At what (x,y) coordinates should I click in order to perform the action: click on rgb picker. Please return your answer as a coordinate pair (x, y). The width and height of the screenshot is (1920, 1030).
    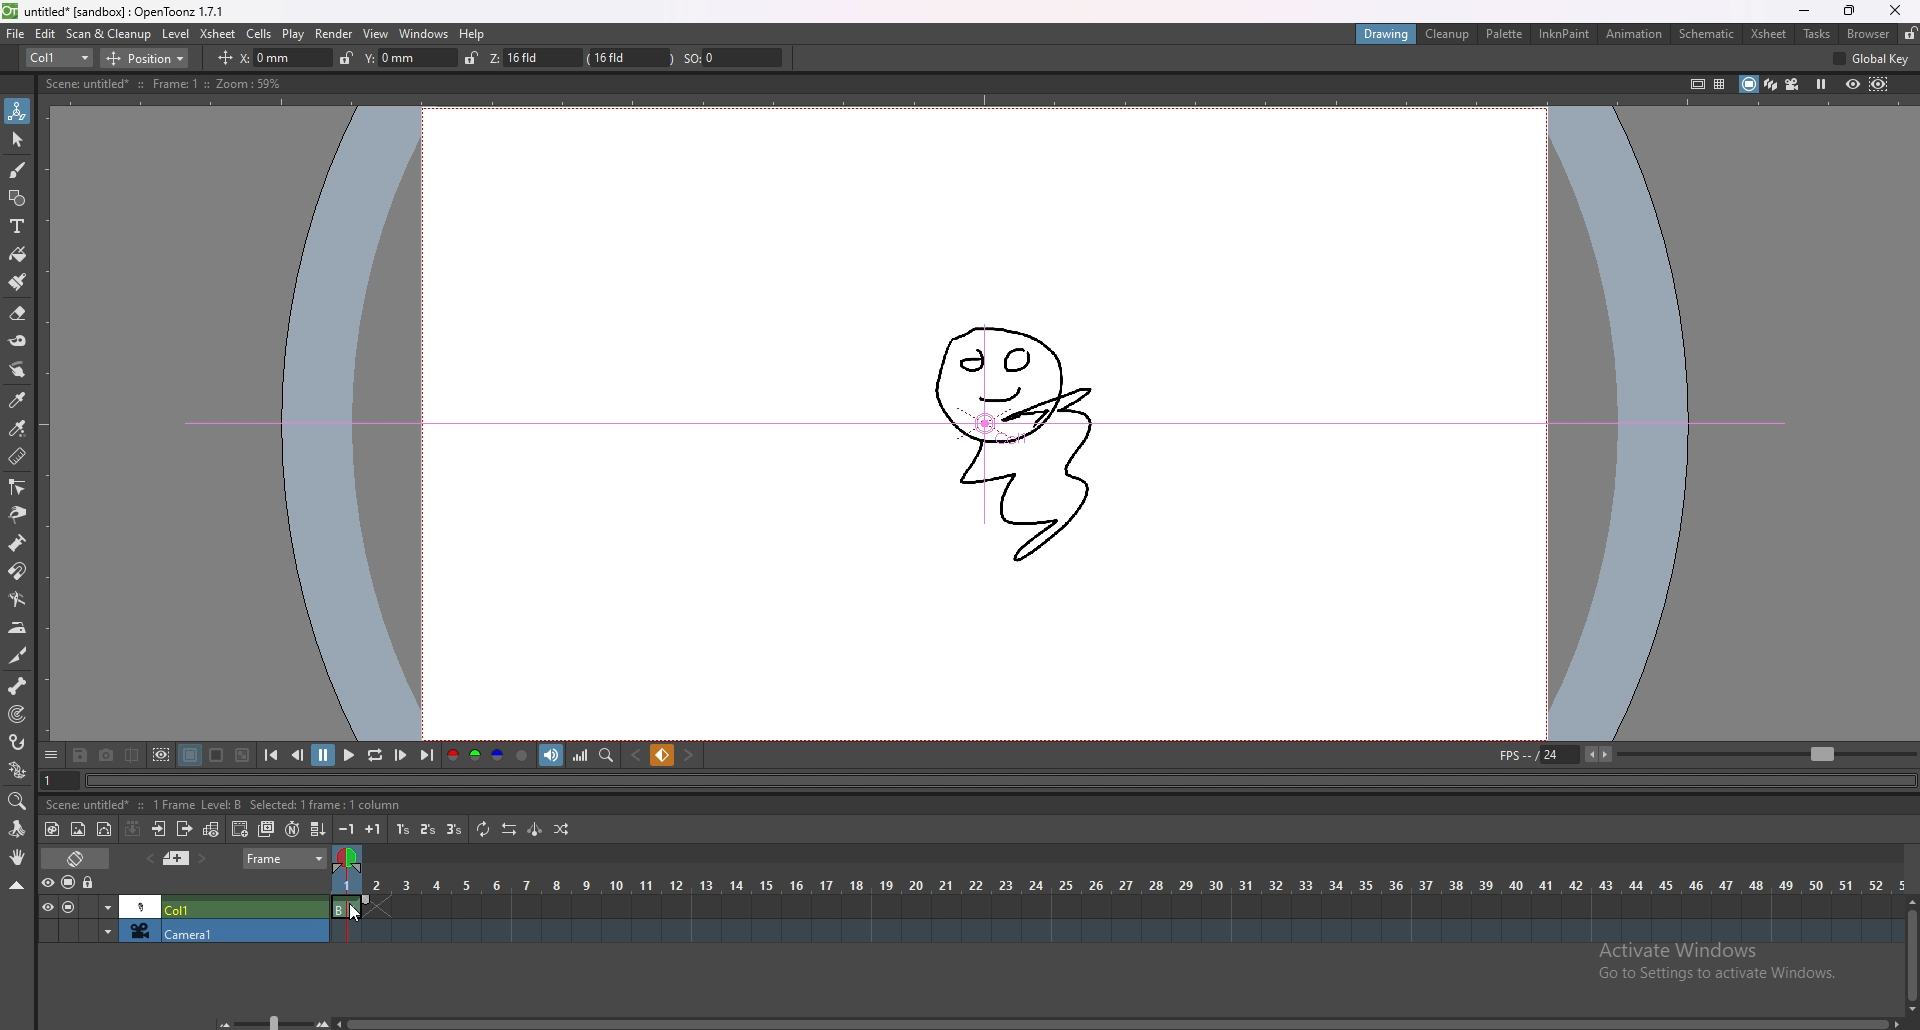
    Looking at the image, I should click on (16, 428).